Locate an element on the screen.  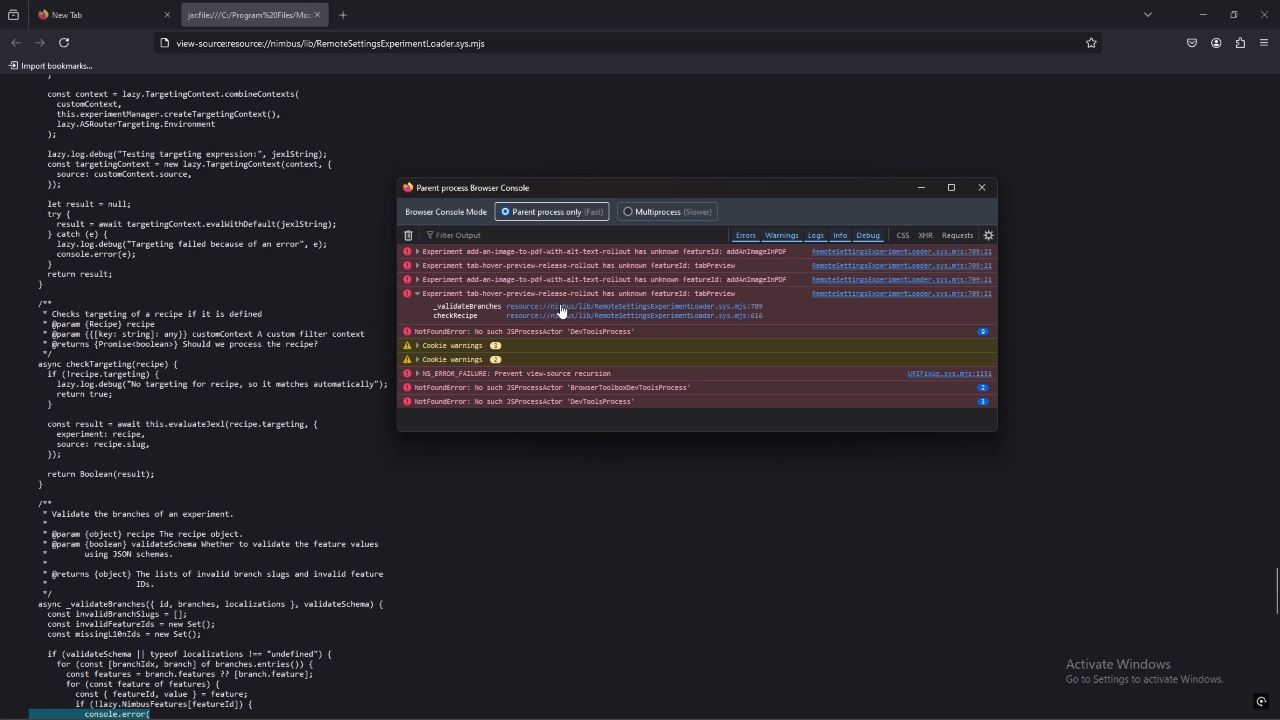
bookmark is located at coordinates (1089, 43).